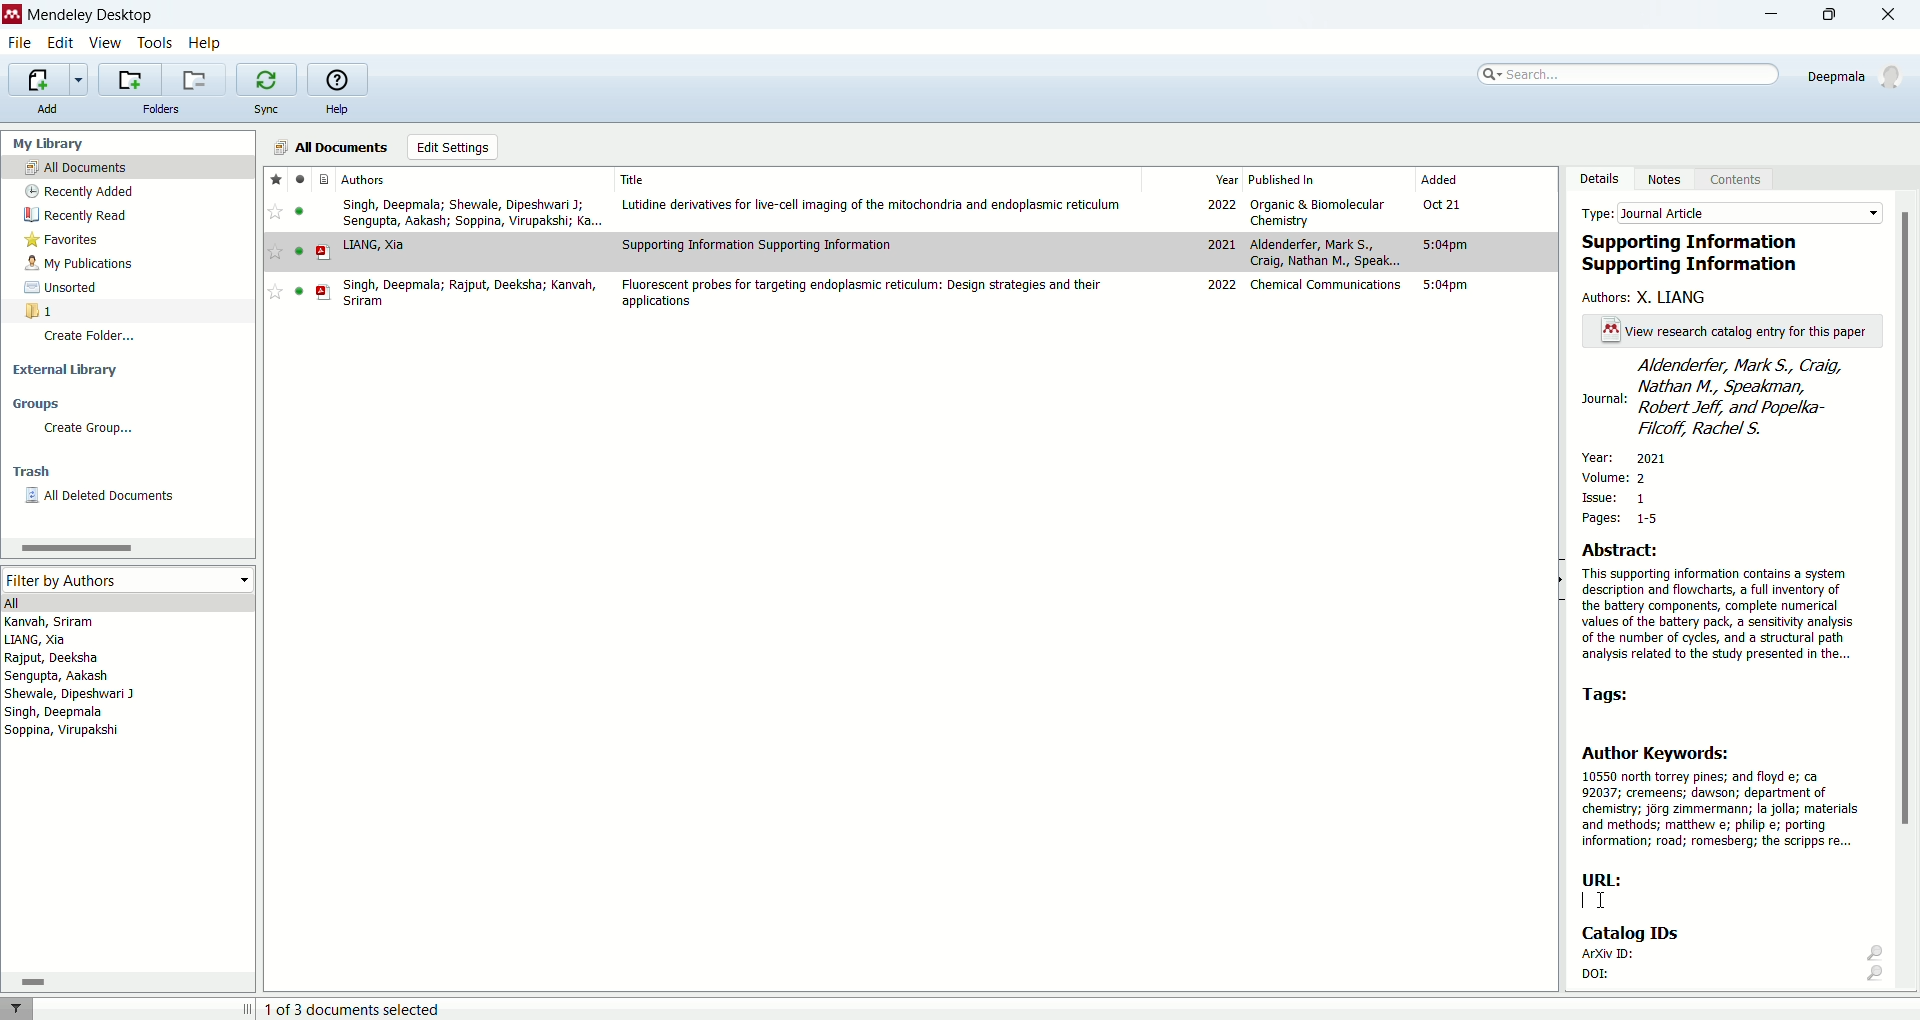 The height and width of the screenshot is (1020, 1920). I want to click on Chemical Communications, so click(1326, 285).